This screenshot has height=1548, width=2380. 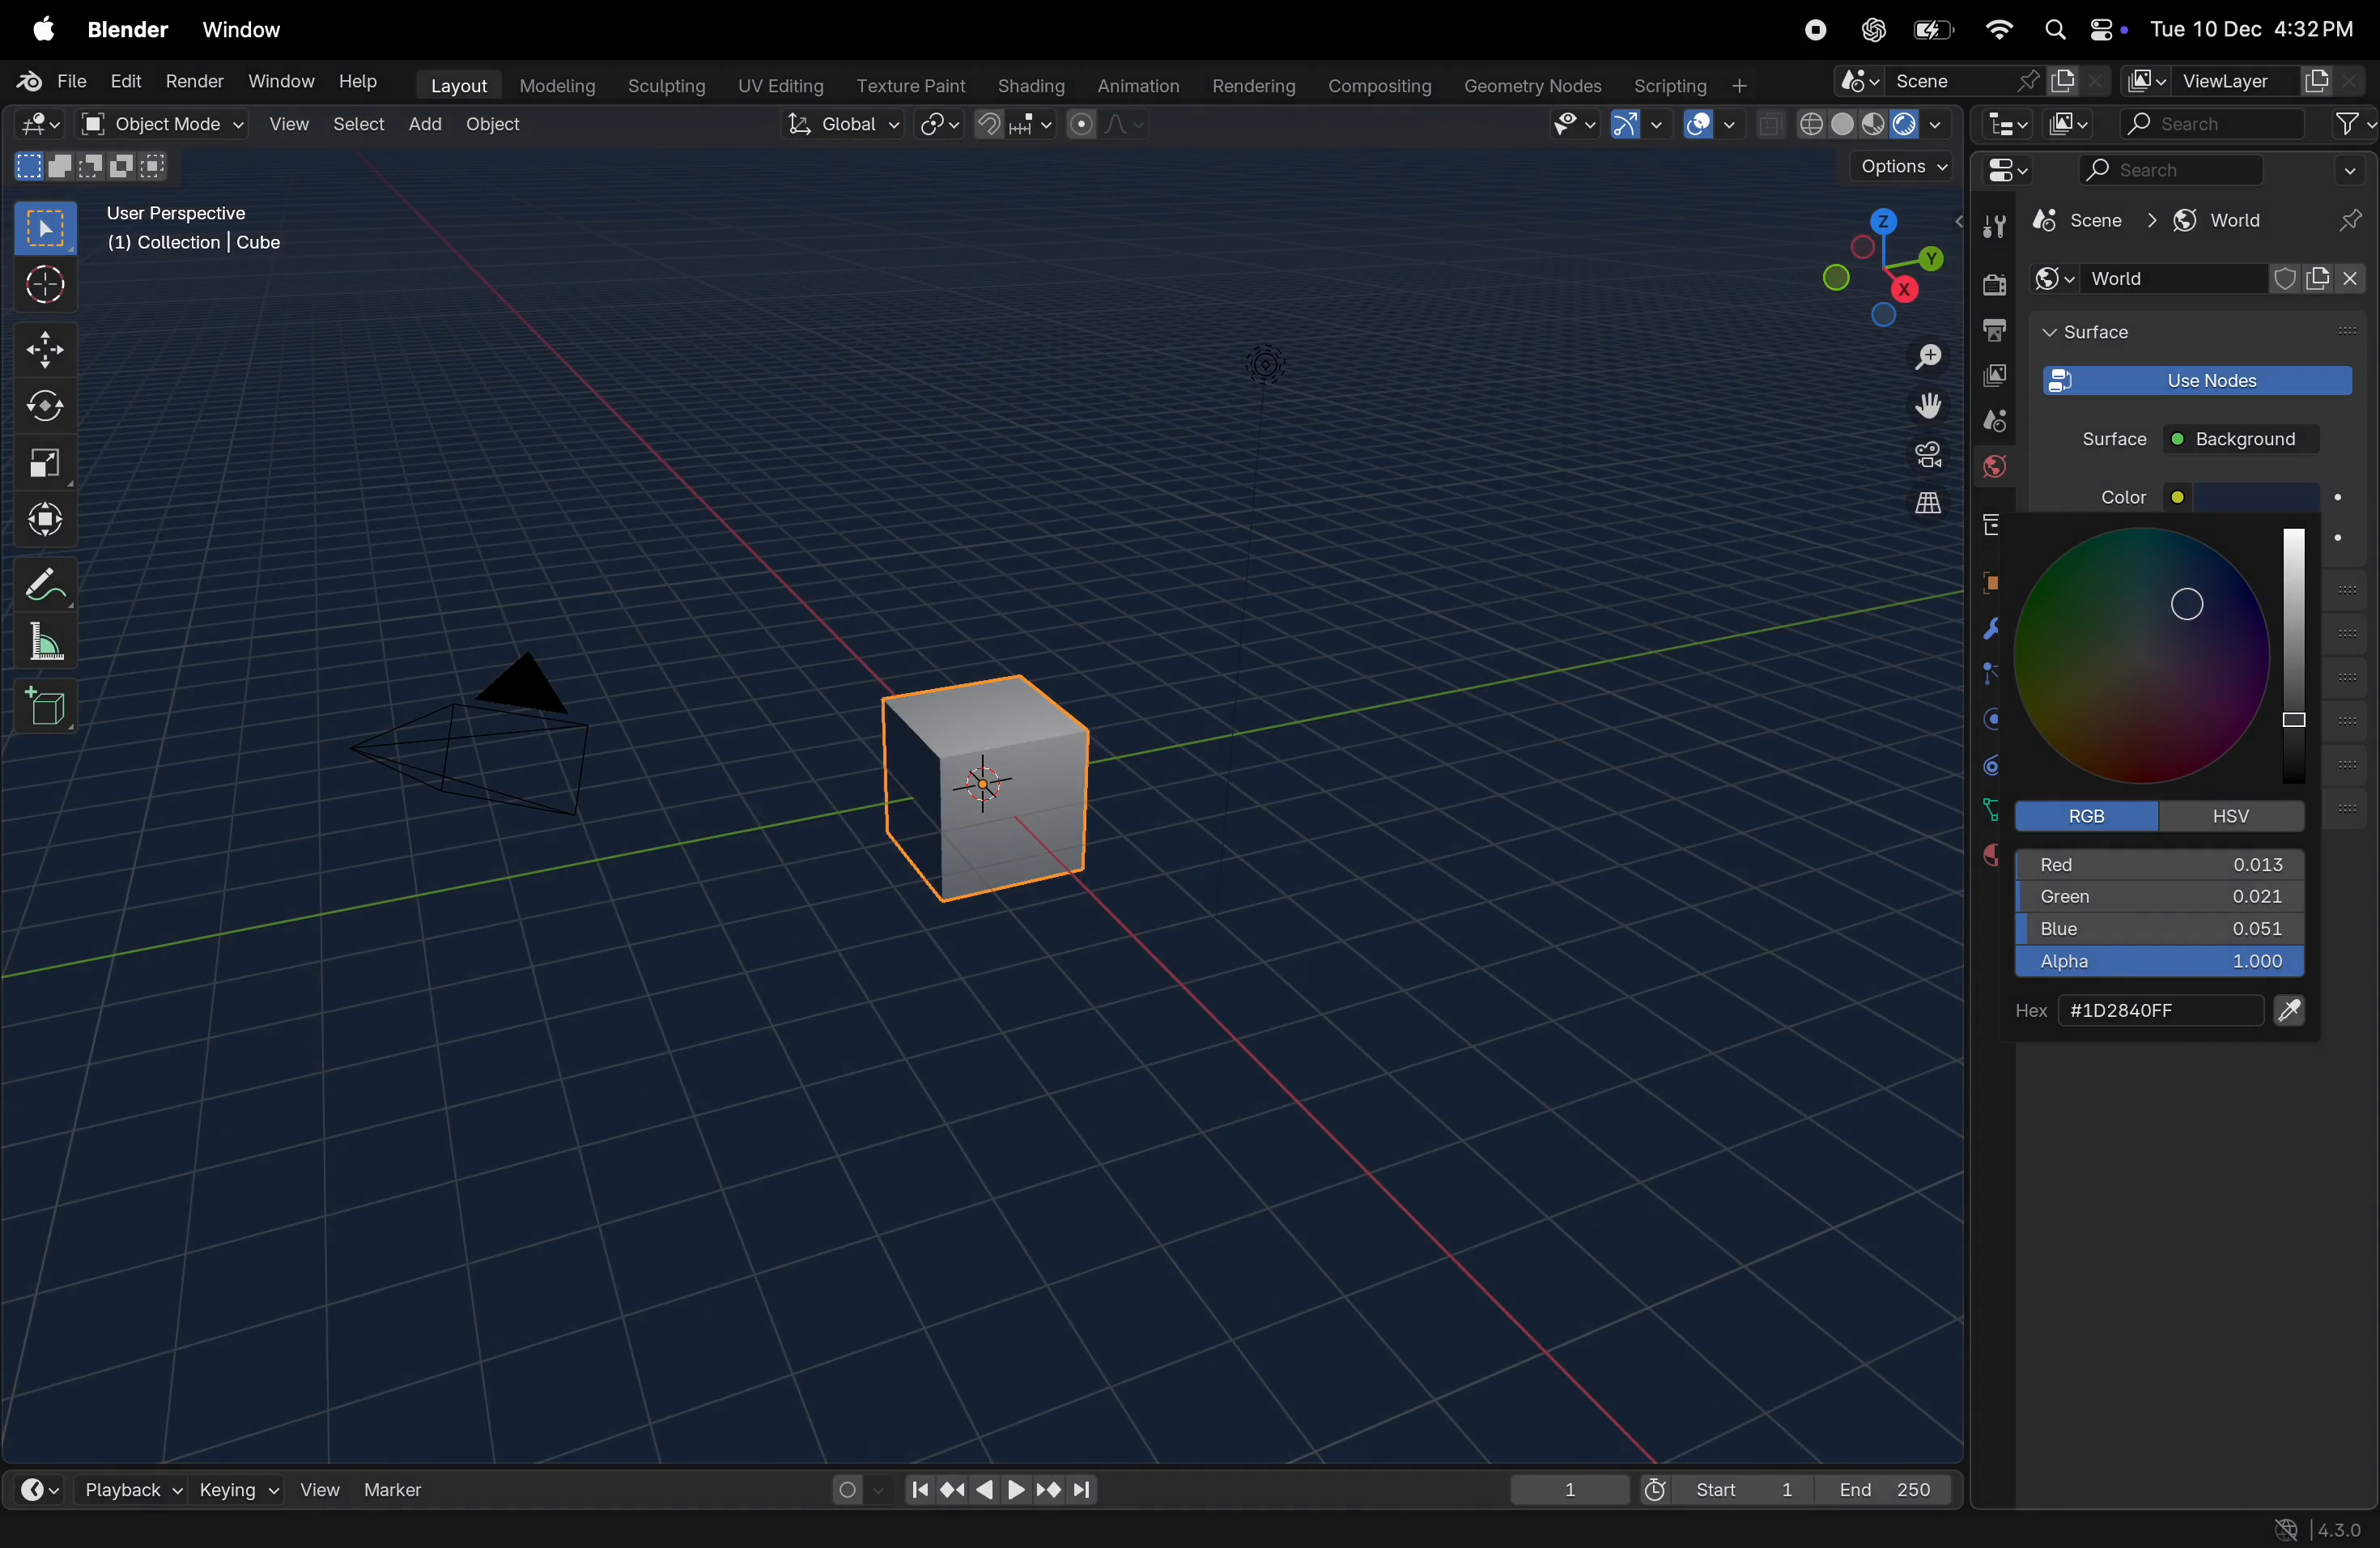 I want to click on Window, so click(x=250, y=28).